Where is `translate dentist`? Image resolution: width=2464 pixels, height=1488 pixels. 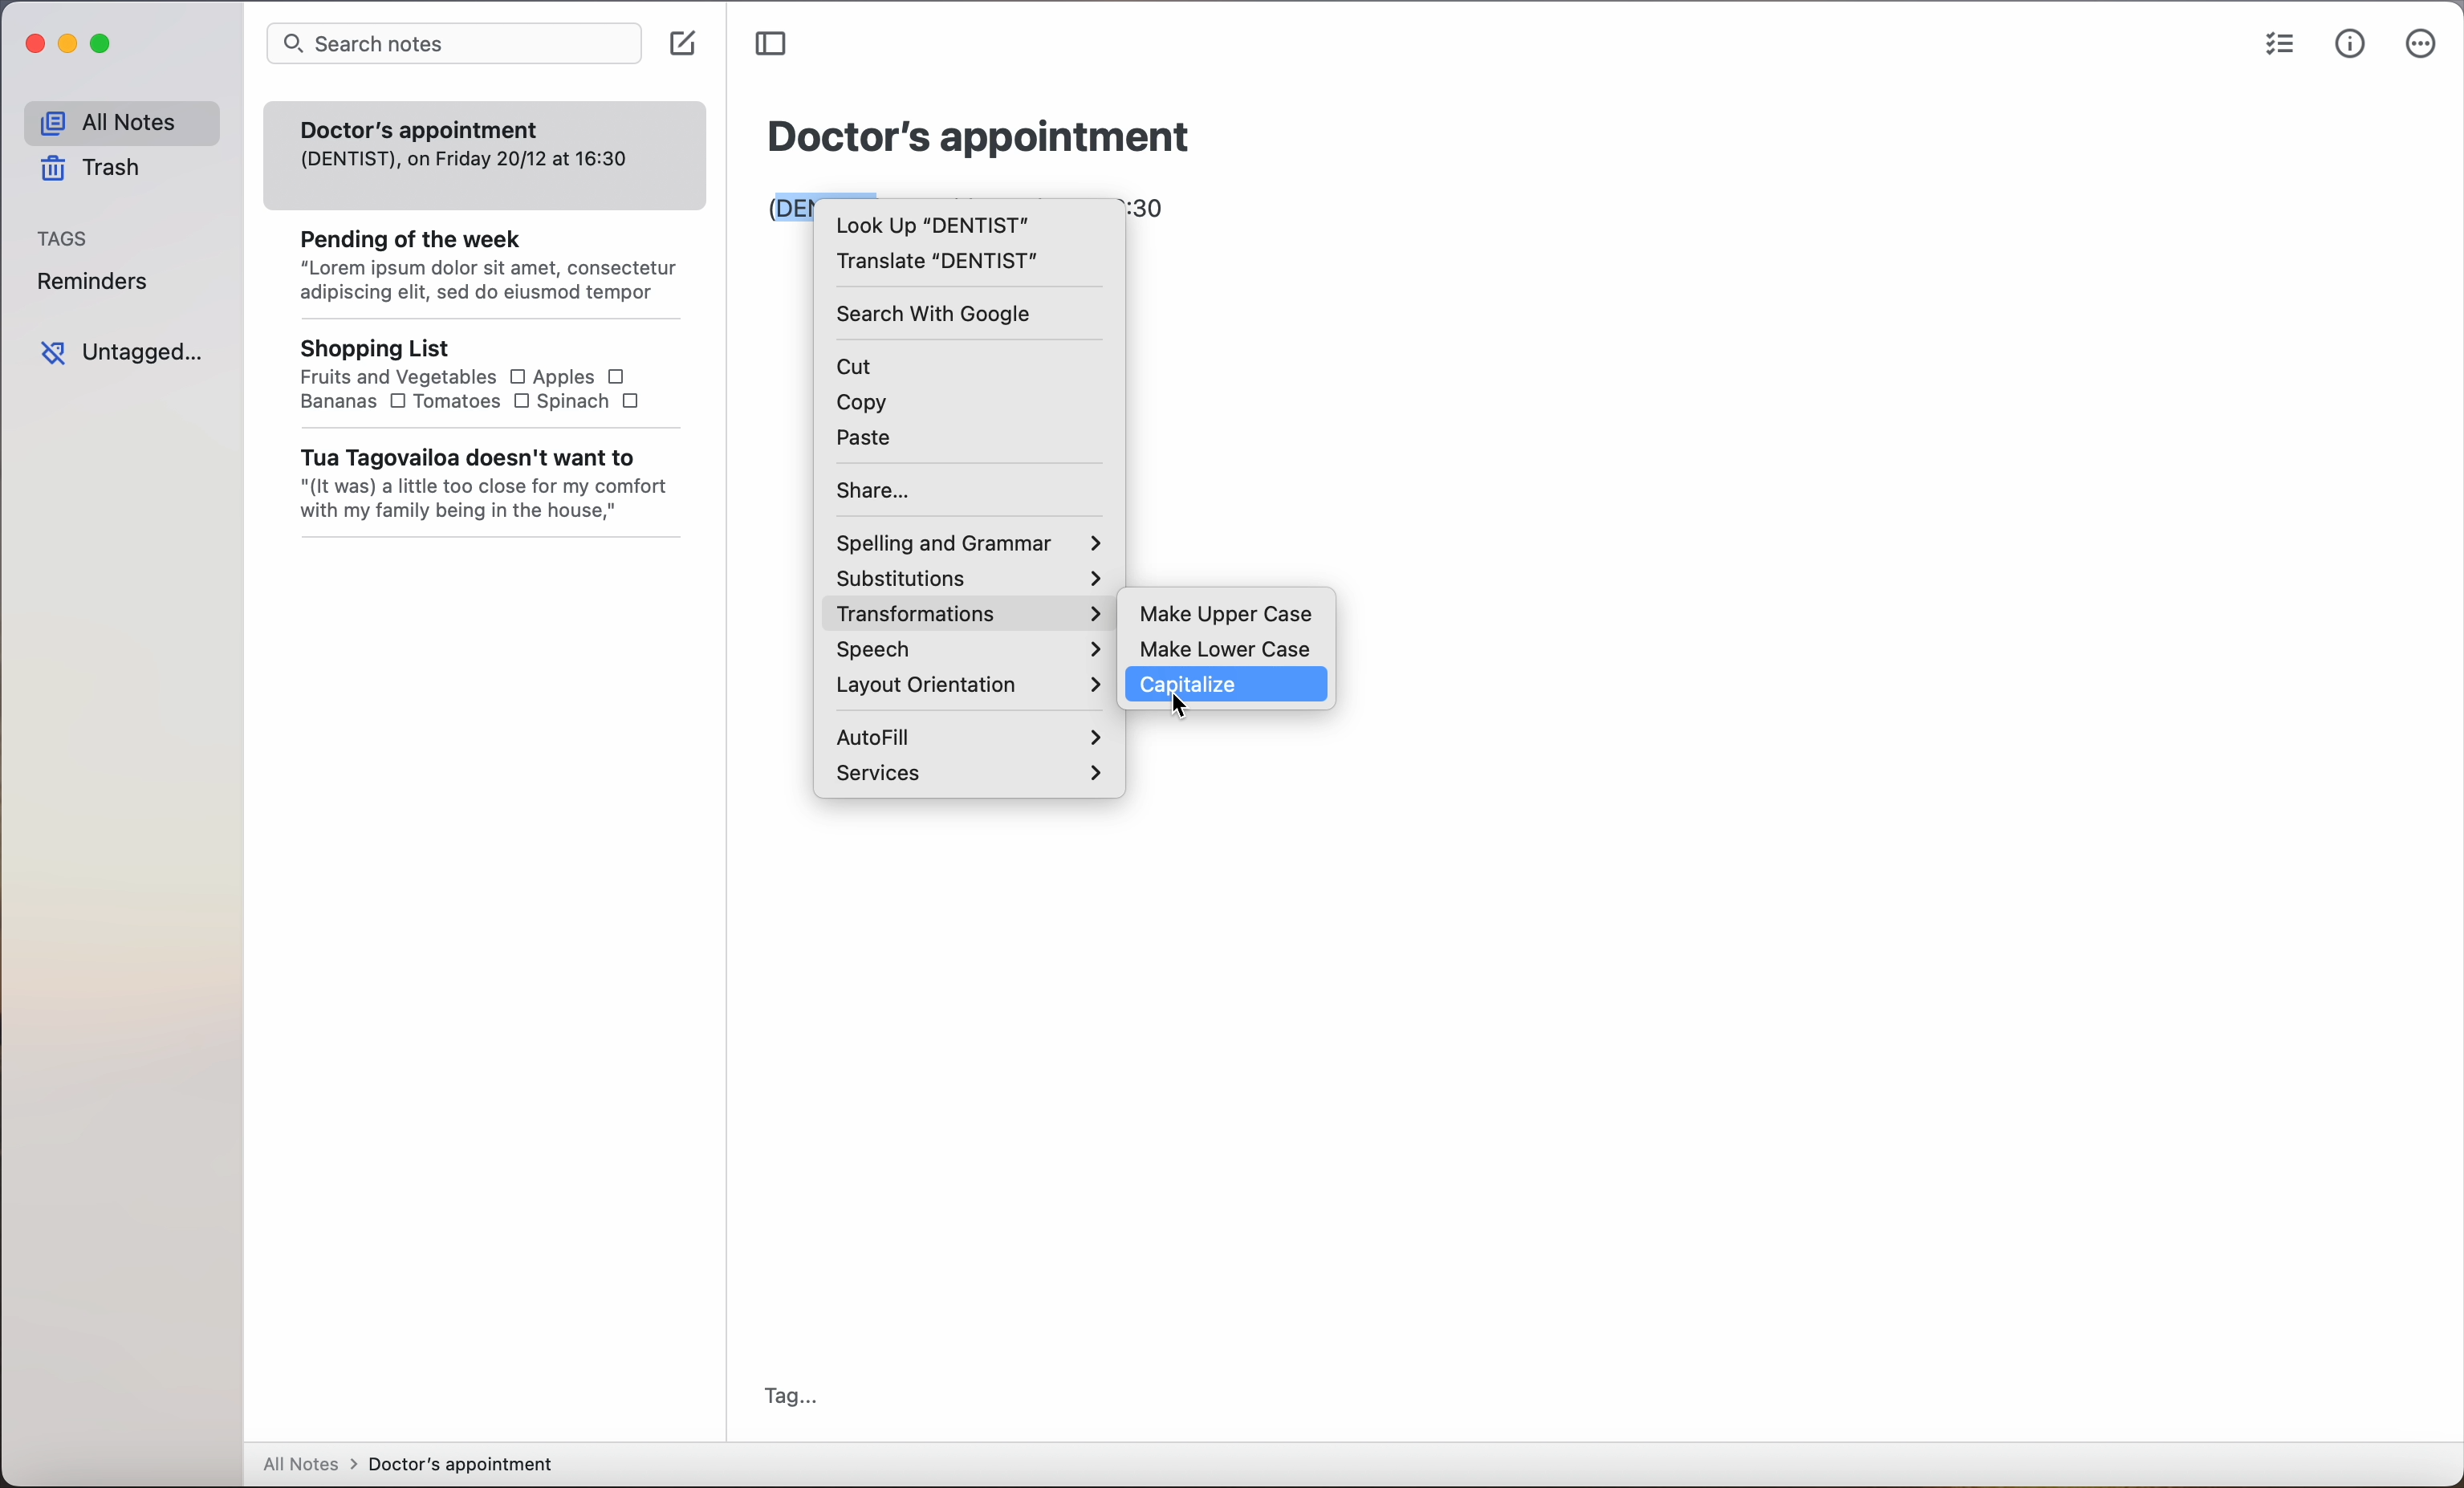 translate dentist is located at coordinates (938, 264).